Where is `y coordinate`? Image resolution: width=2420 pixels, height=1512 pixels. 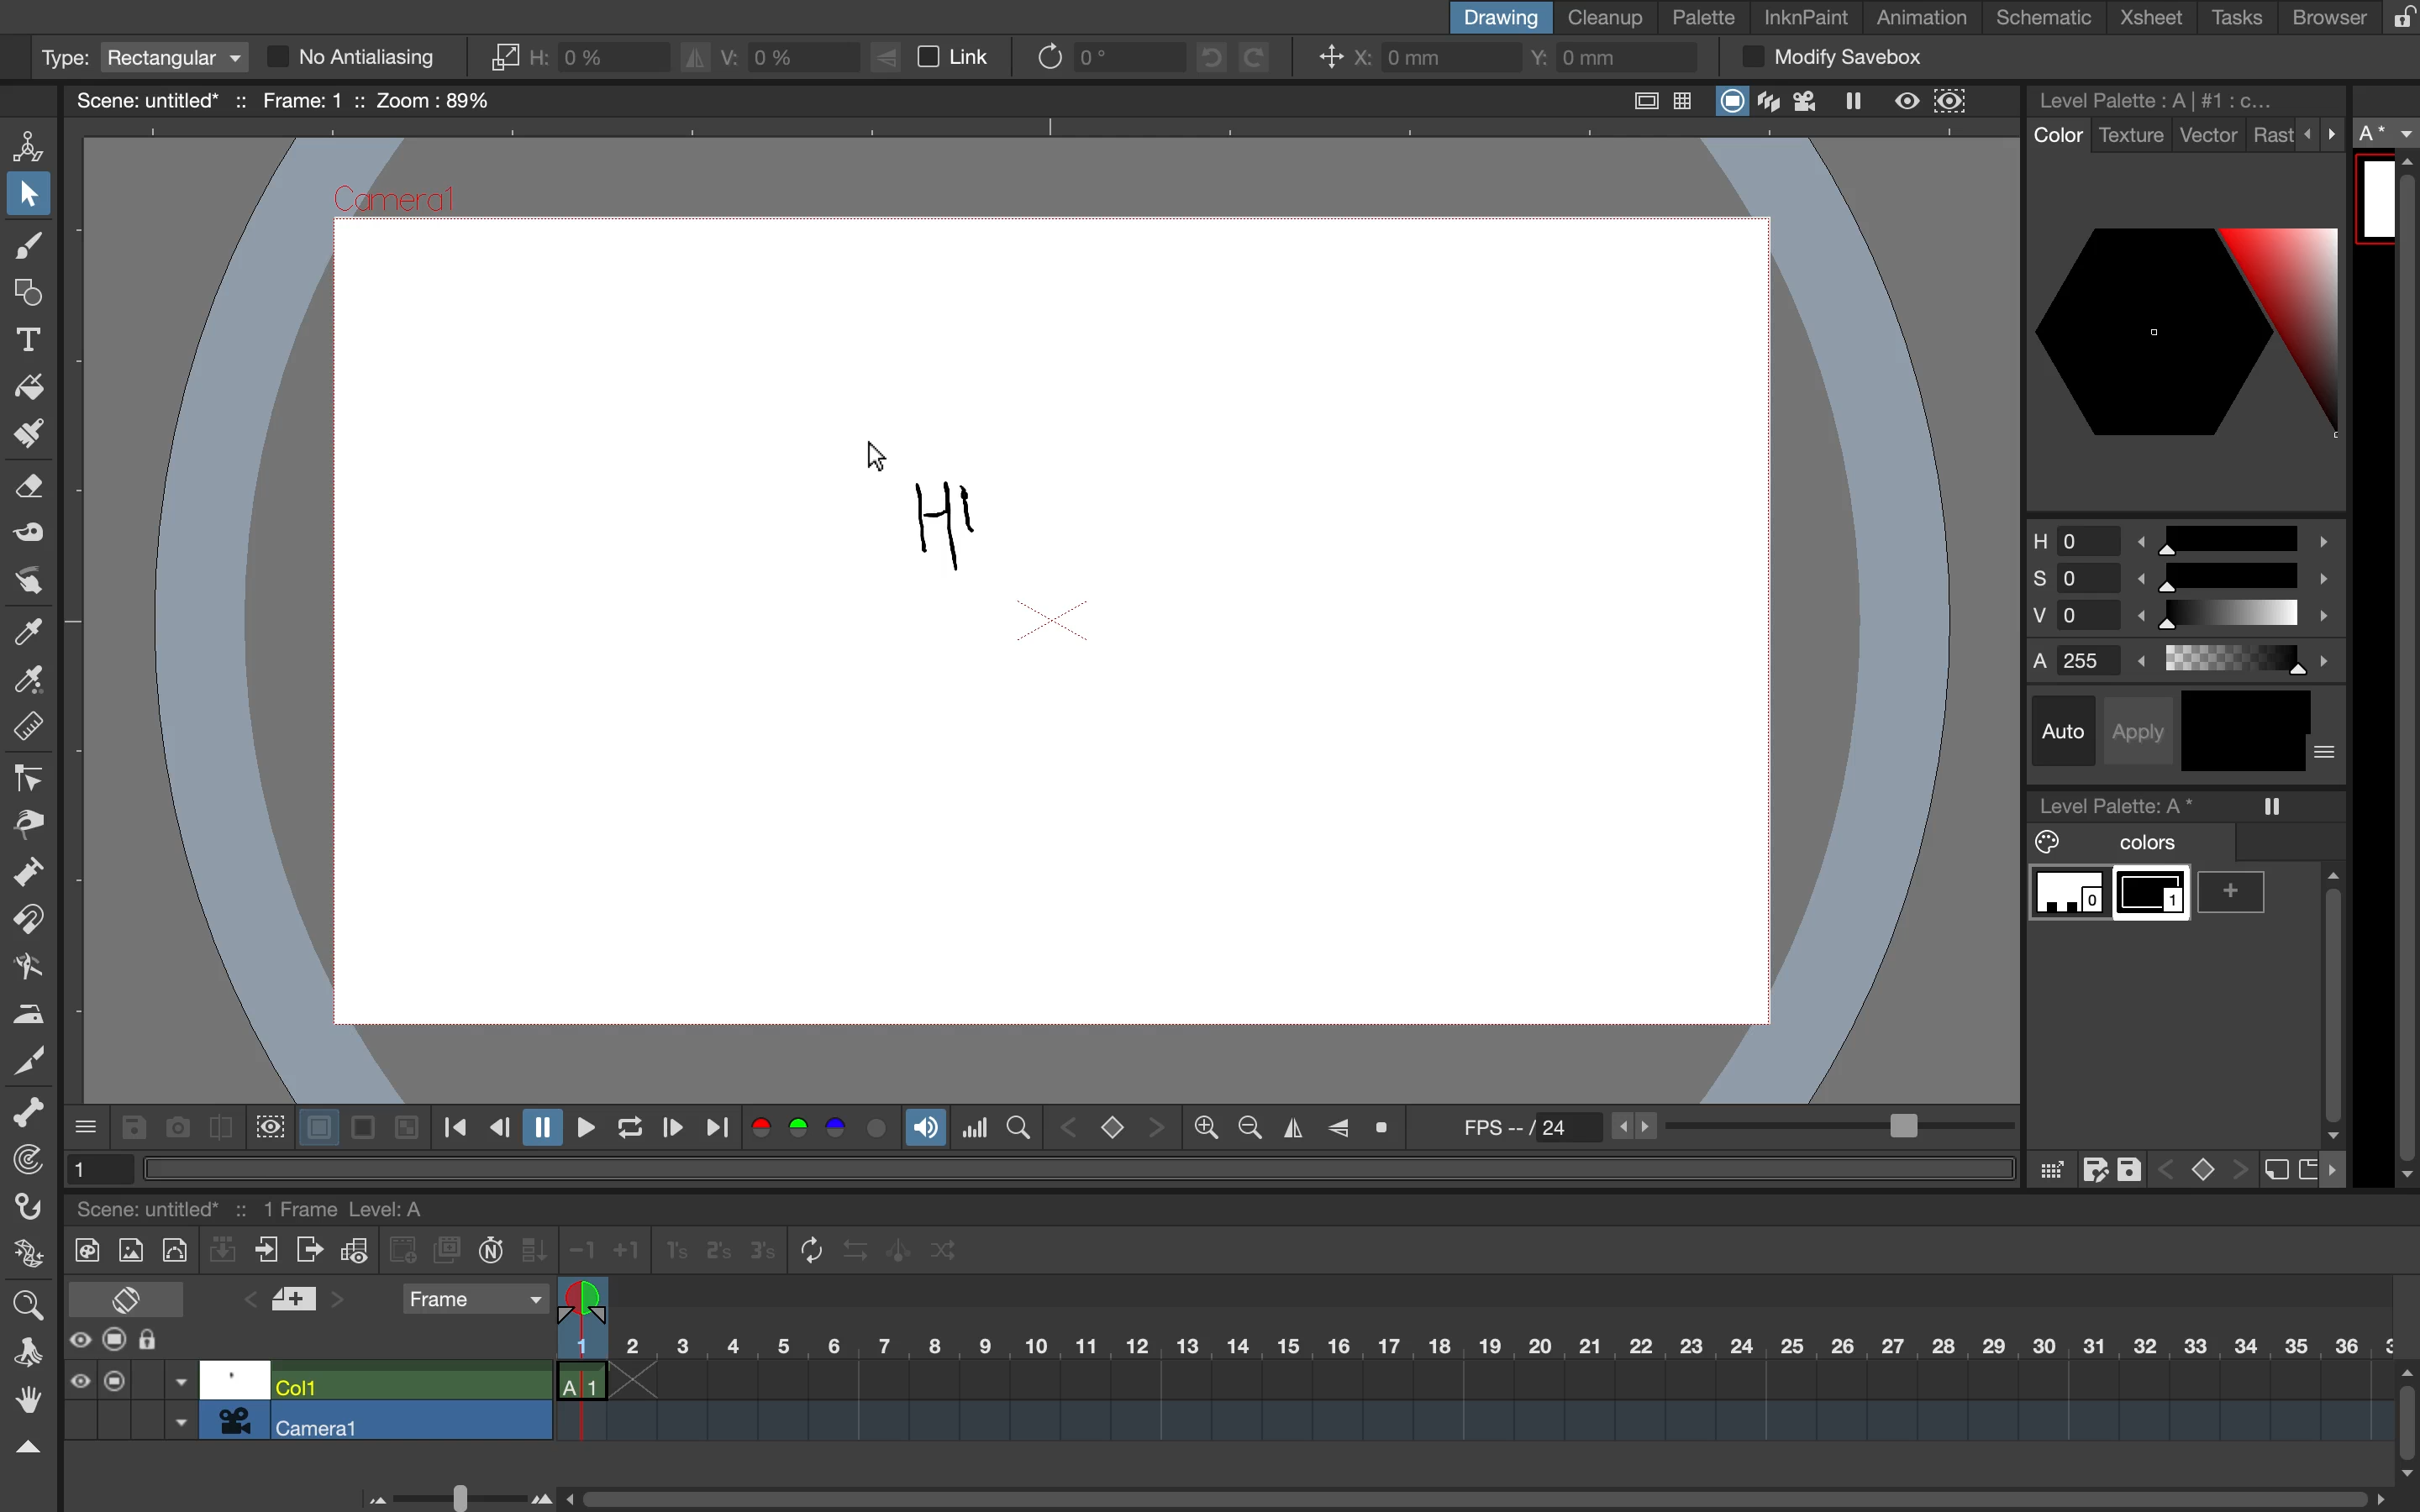 y coordinate is located at coordinates (1604, 60).